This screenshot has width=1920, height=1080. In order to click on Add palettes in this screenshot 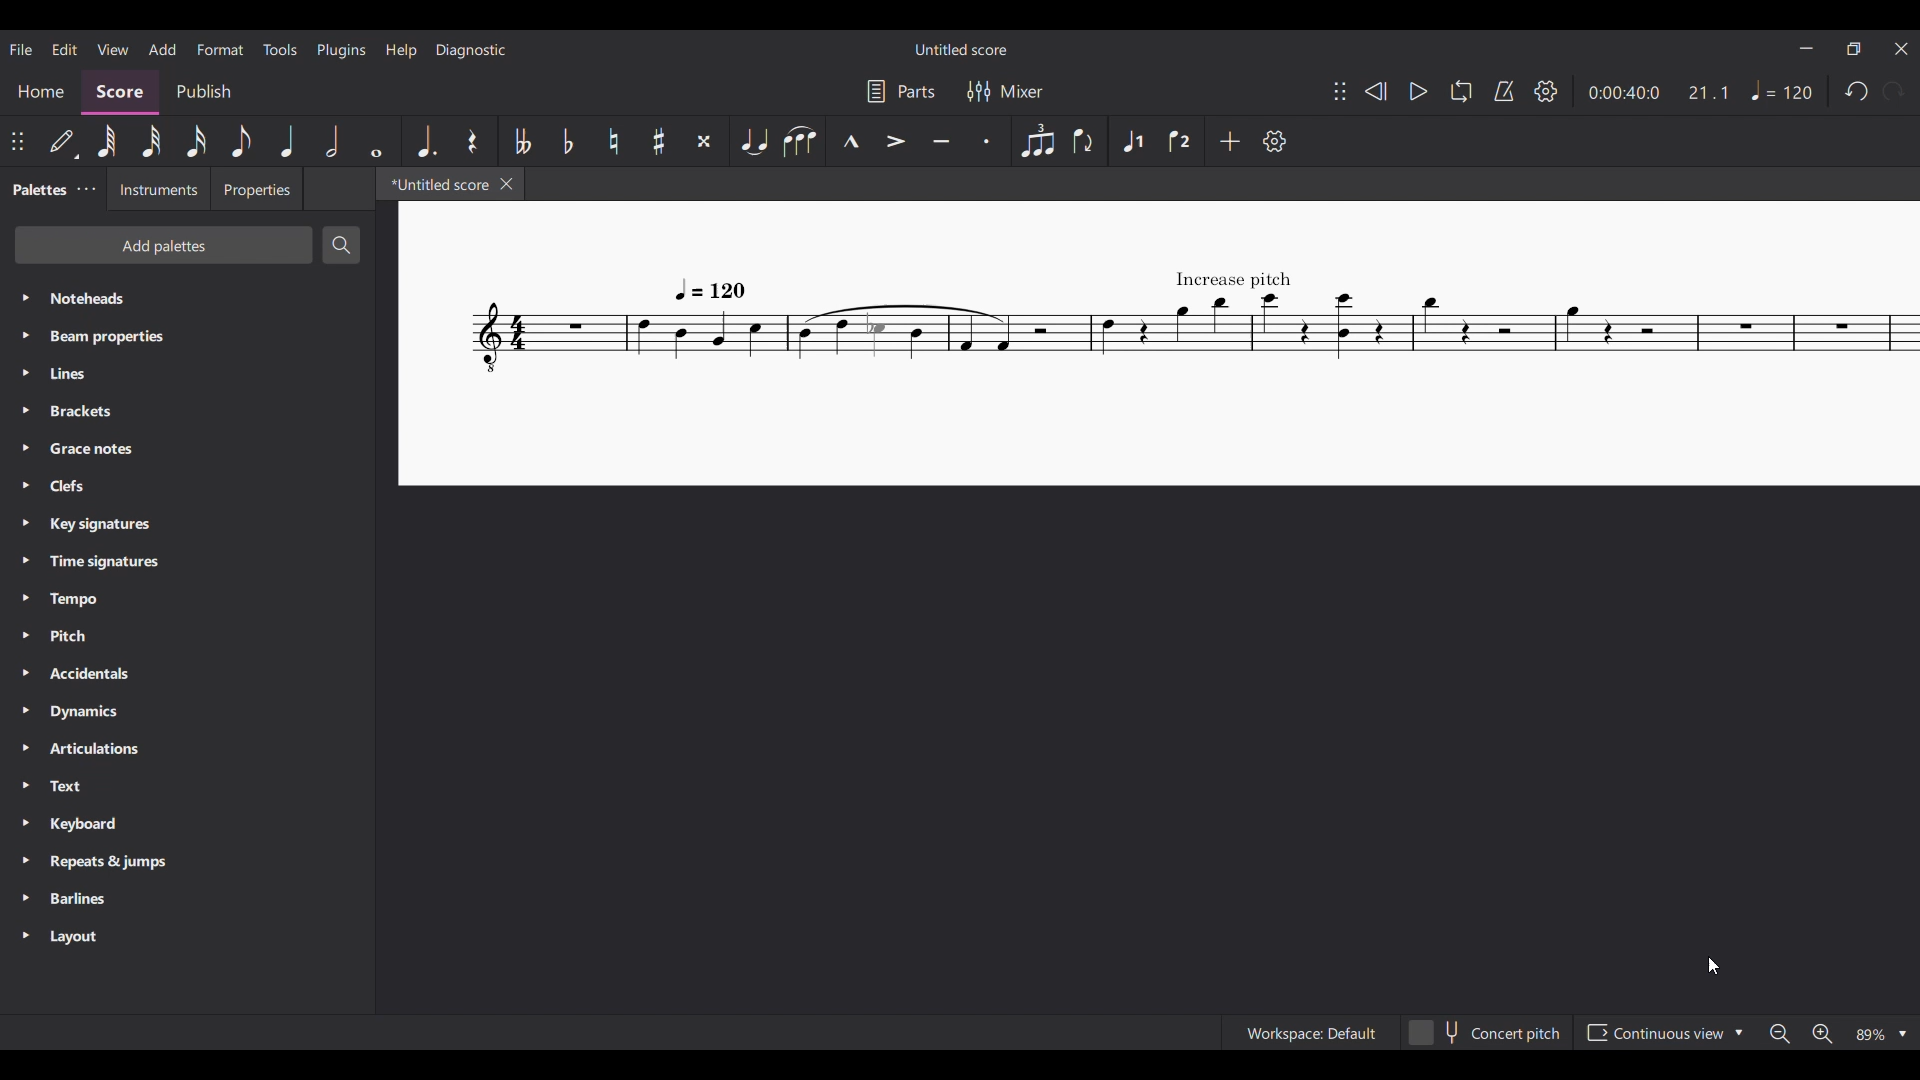, I will do `click(162, 245)`.